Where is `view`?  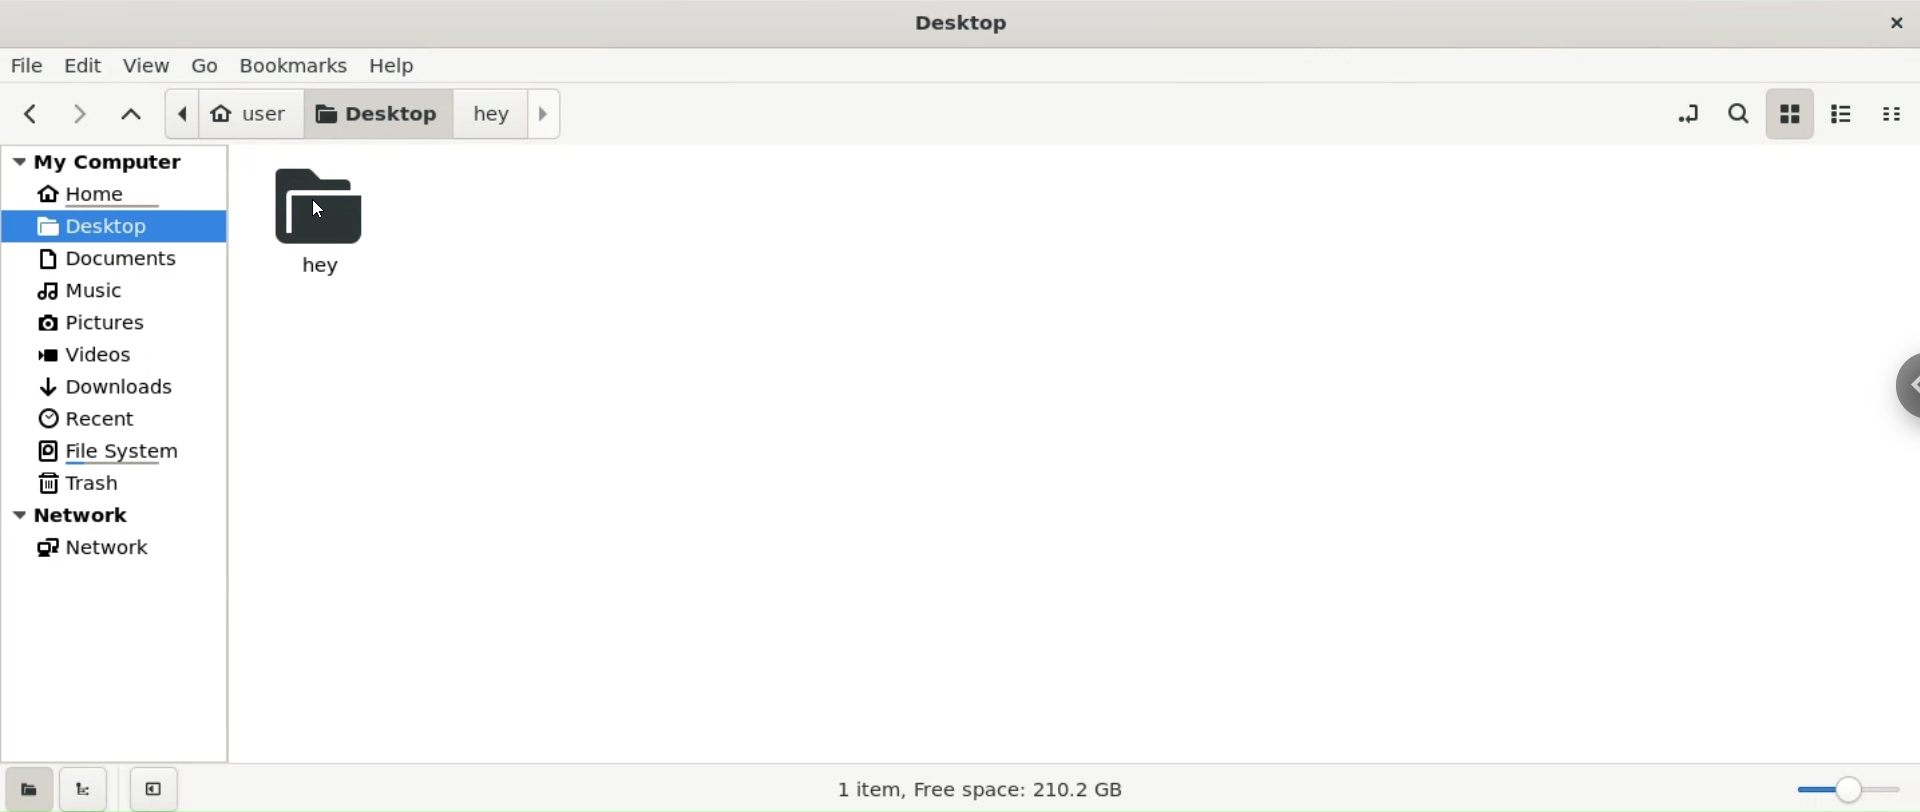
view is located at coordinates (148, 66).